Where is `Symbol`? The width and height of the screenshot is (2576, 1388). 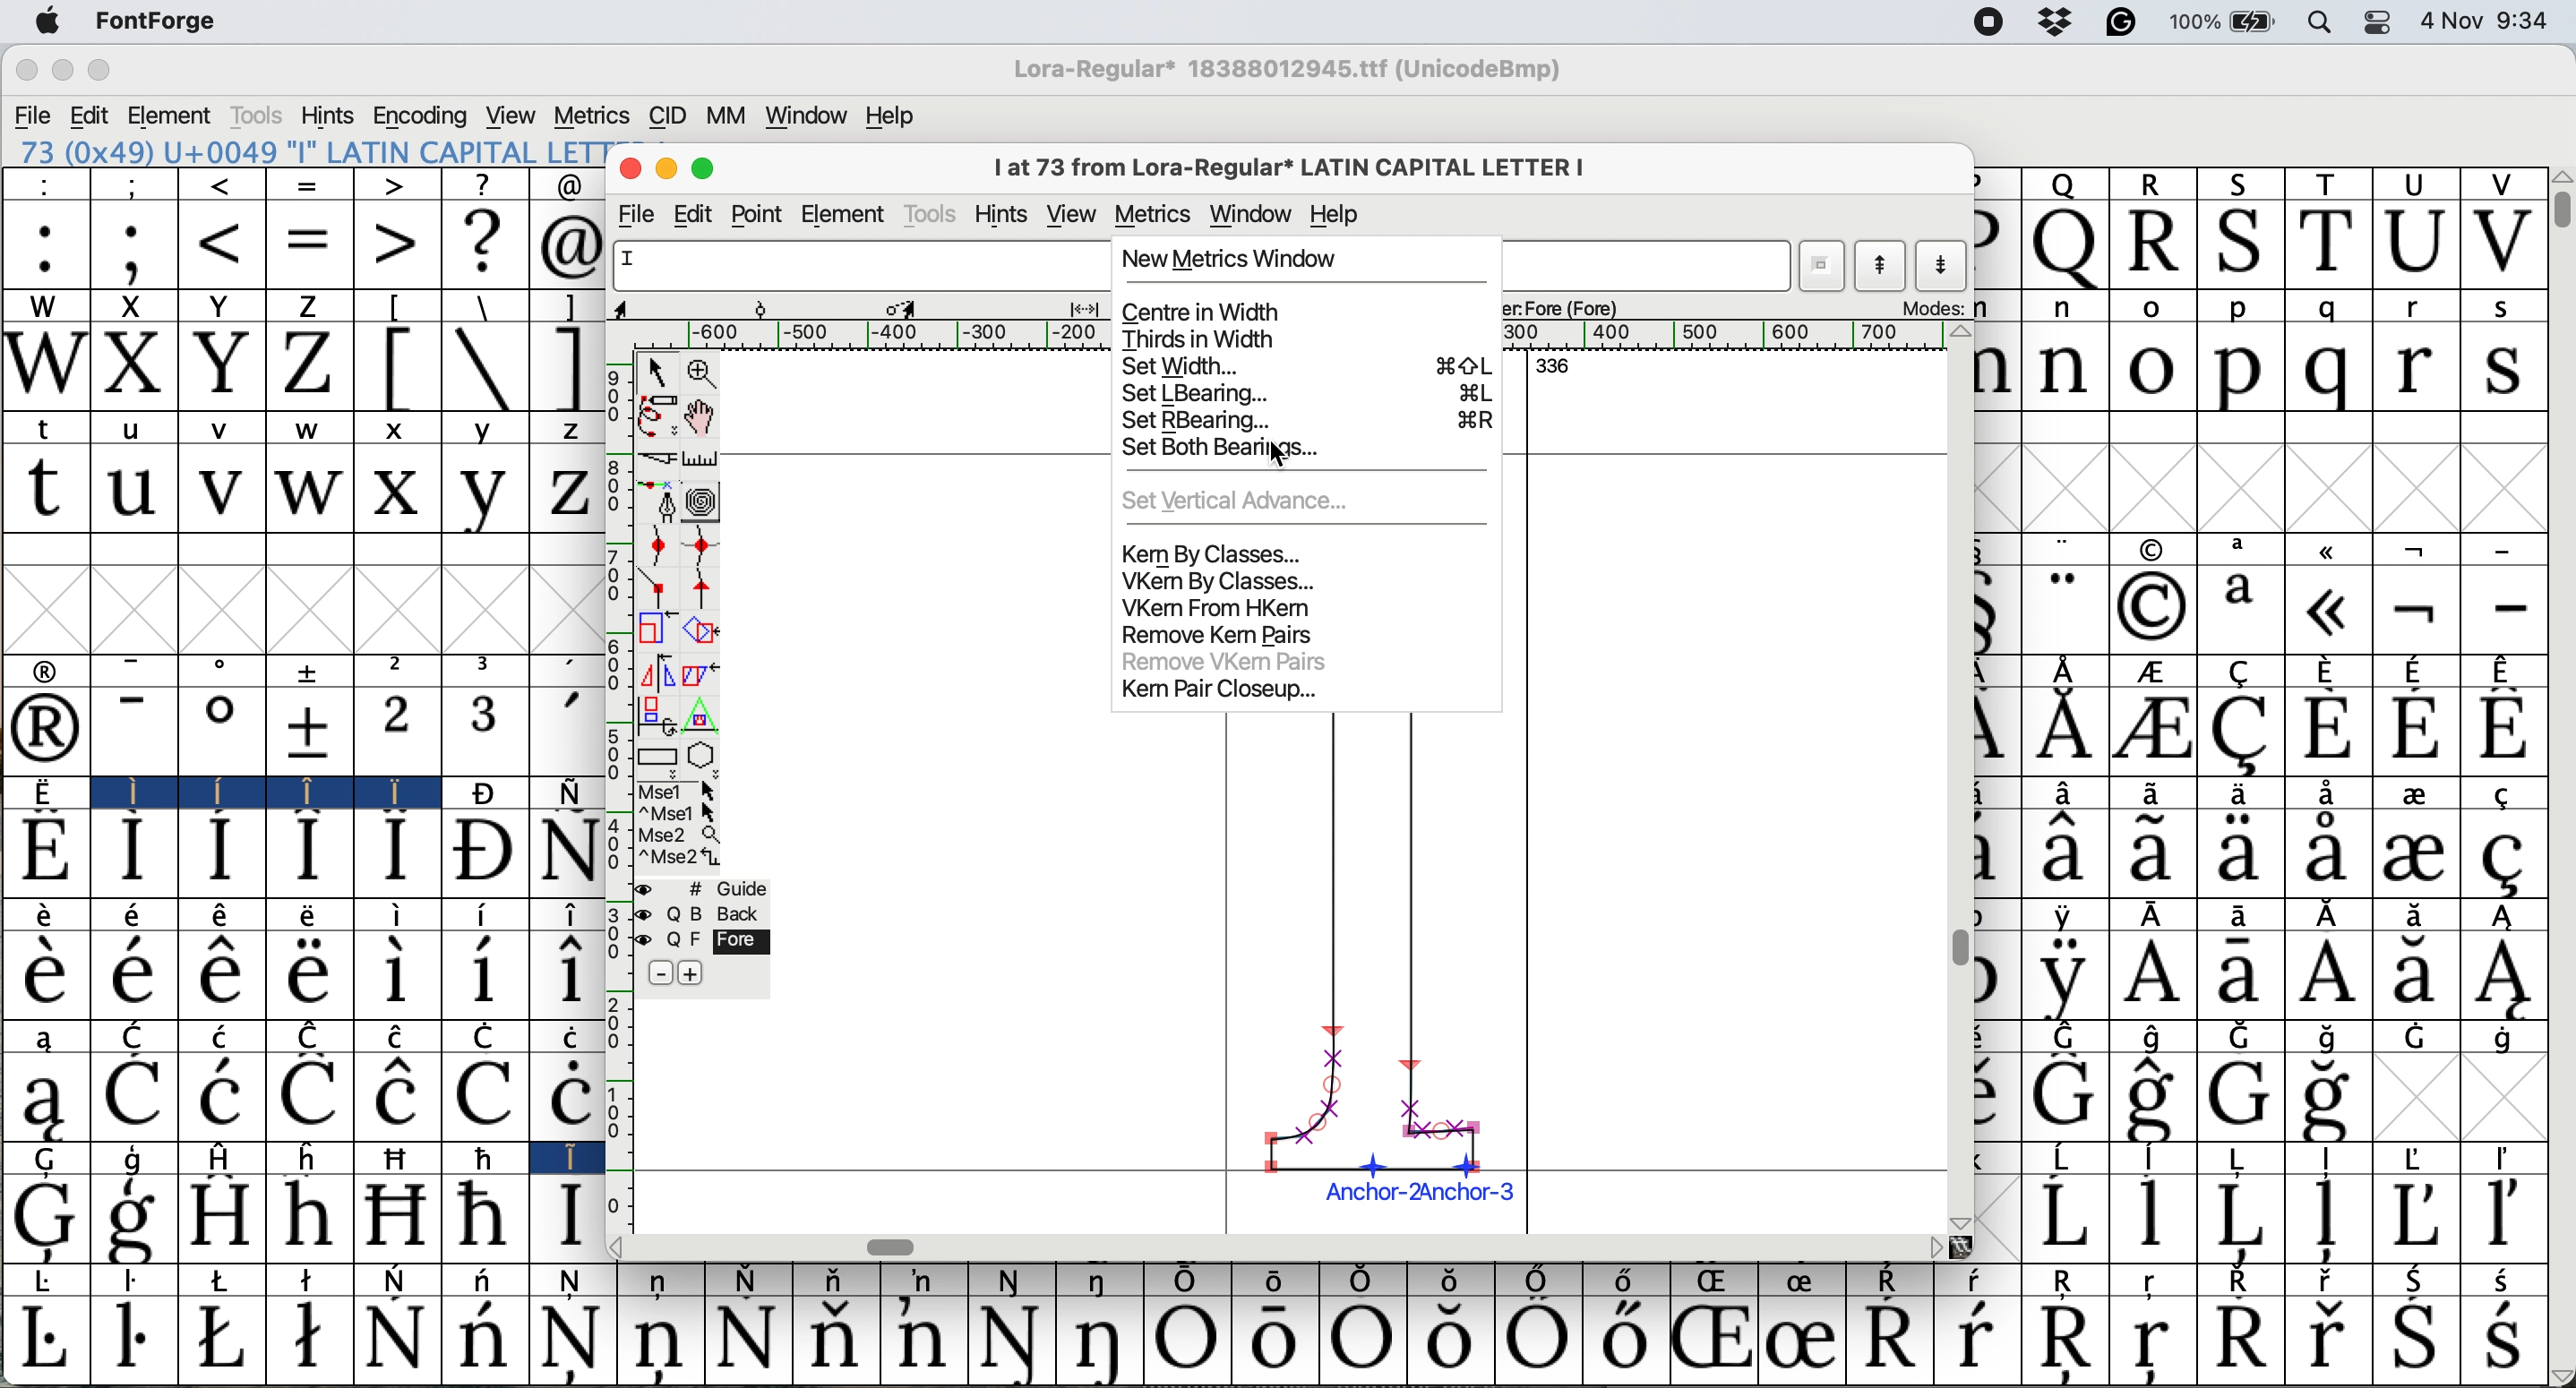
Symbol is located at coordinates (2242, 1282).